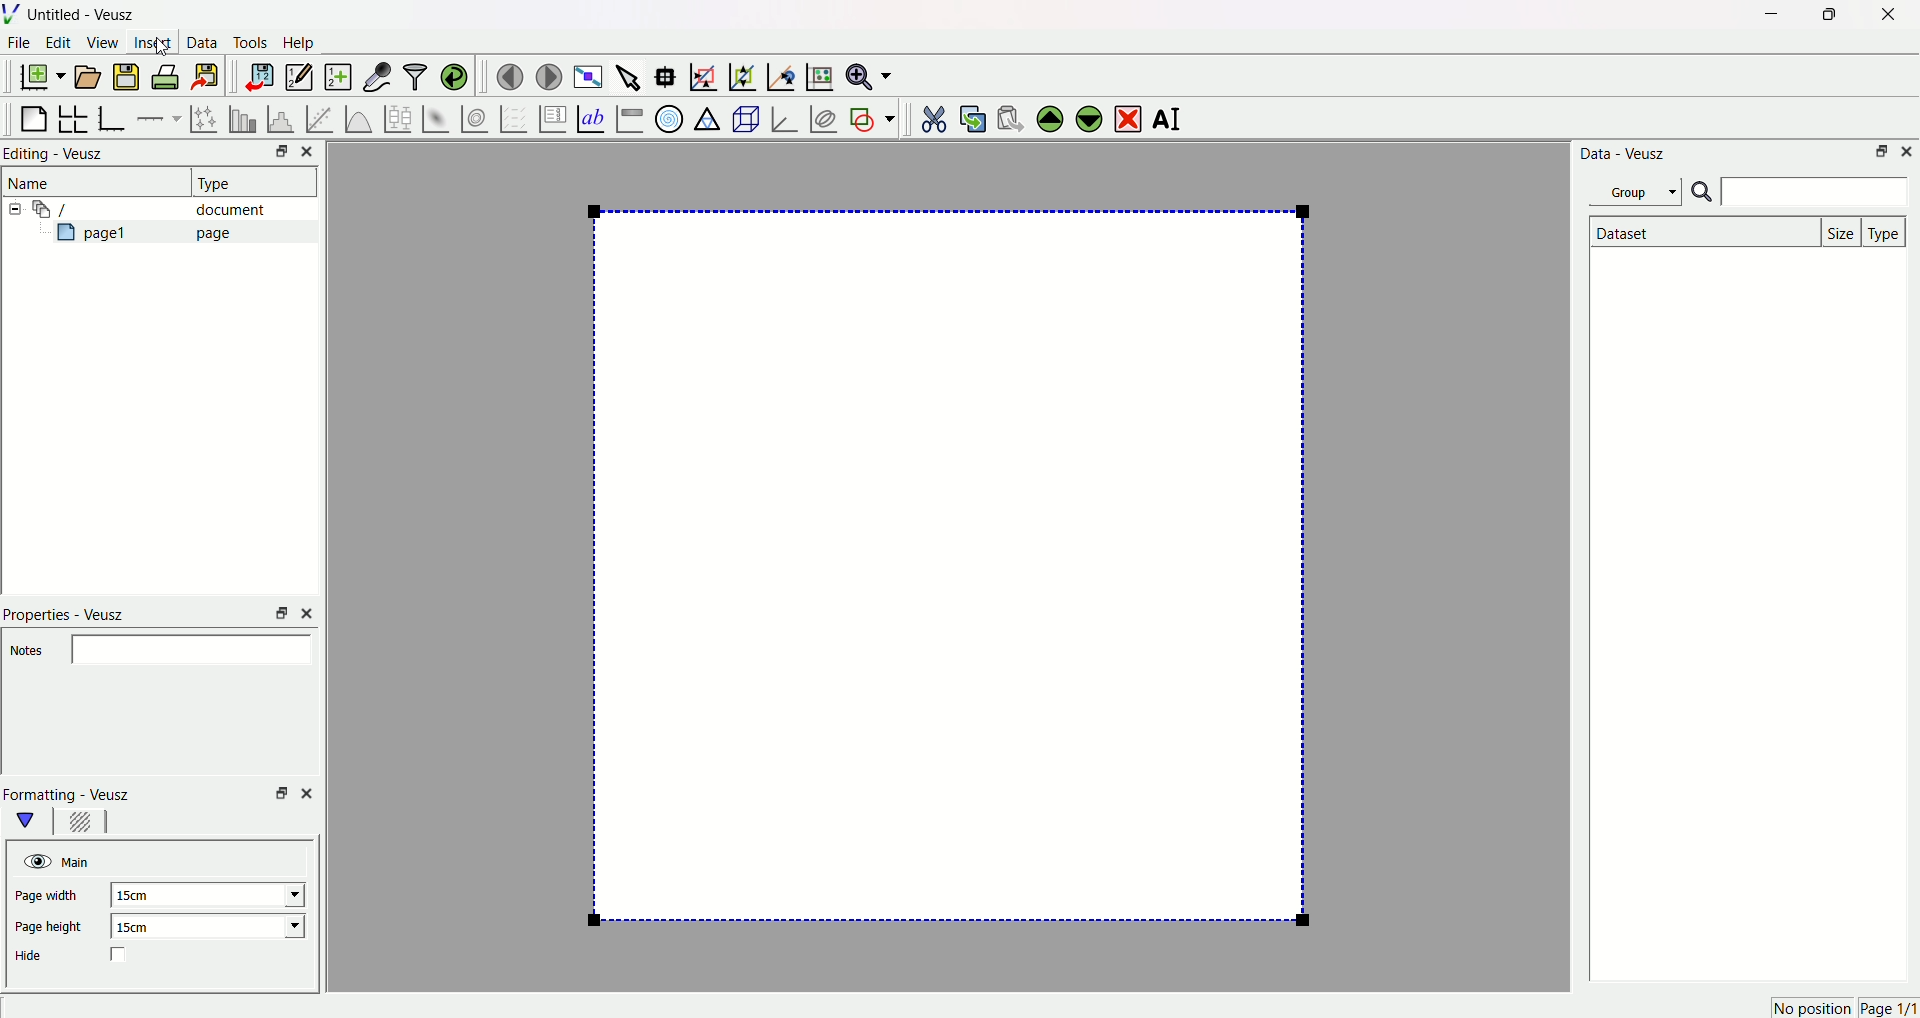 The height and width of the screenshot is (1018, 1920). What do you see at coordinates (510, 118) in the screenshot?
I see `plot a vector field` at bounding box center [510, 118].